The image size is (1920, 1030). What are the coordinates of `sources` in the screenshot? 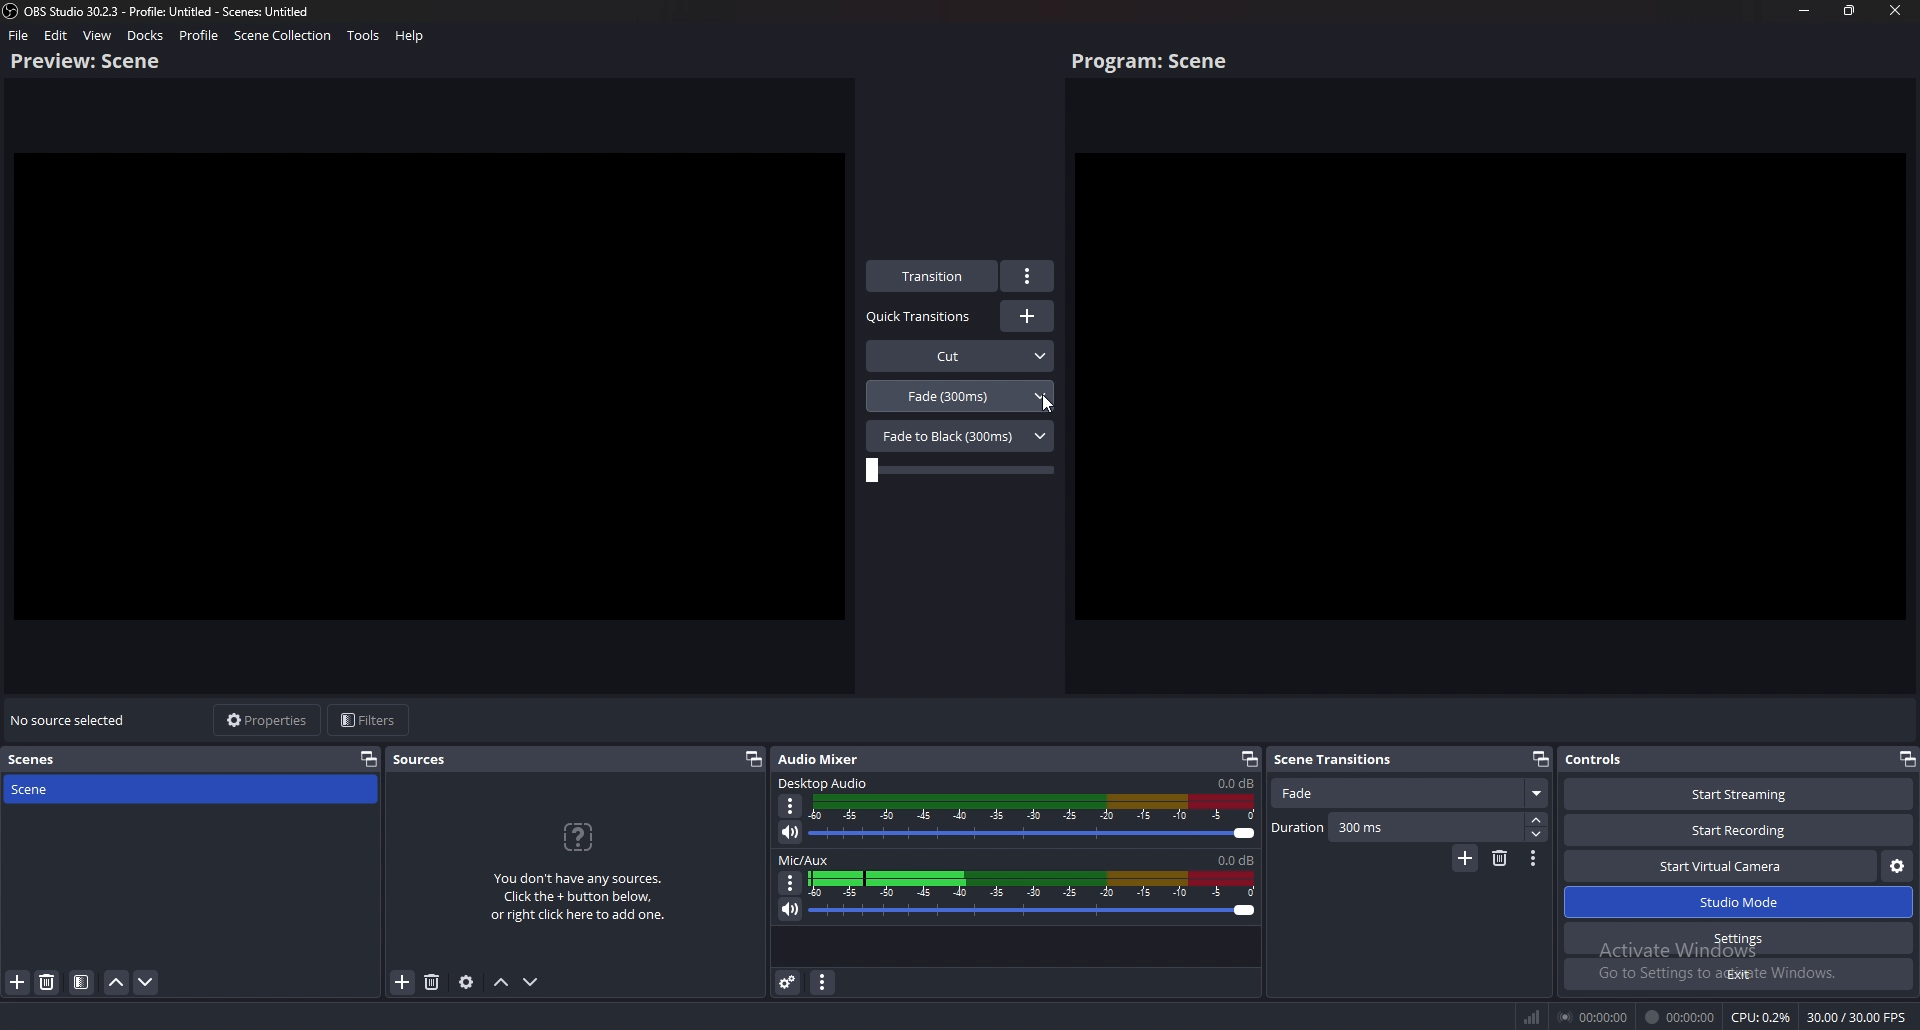 It's located at (421, 760).